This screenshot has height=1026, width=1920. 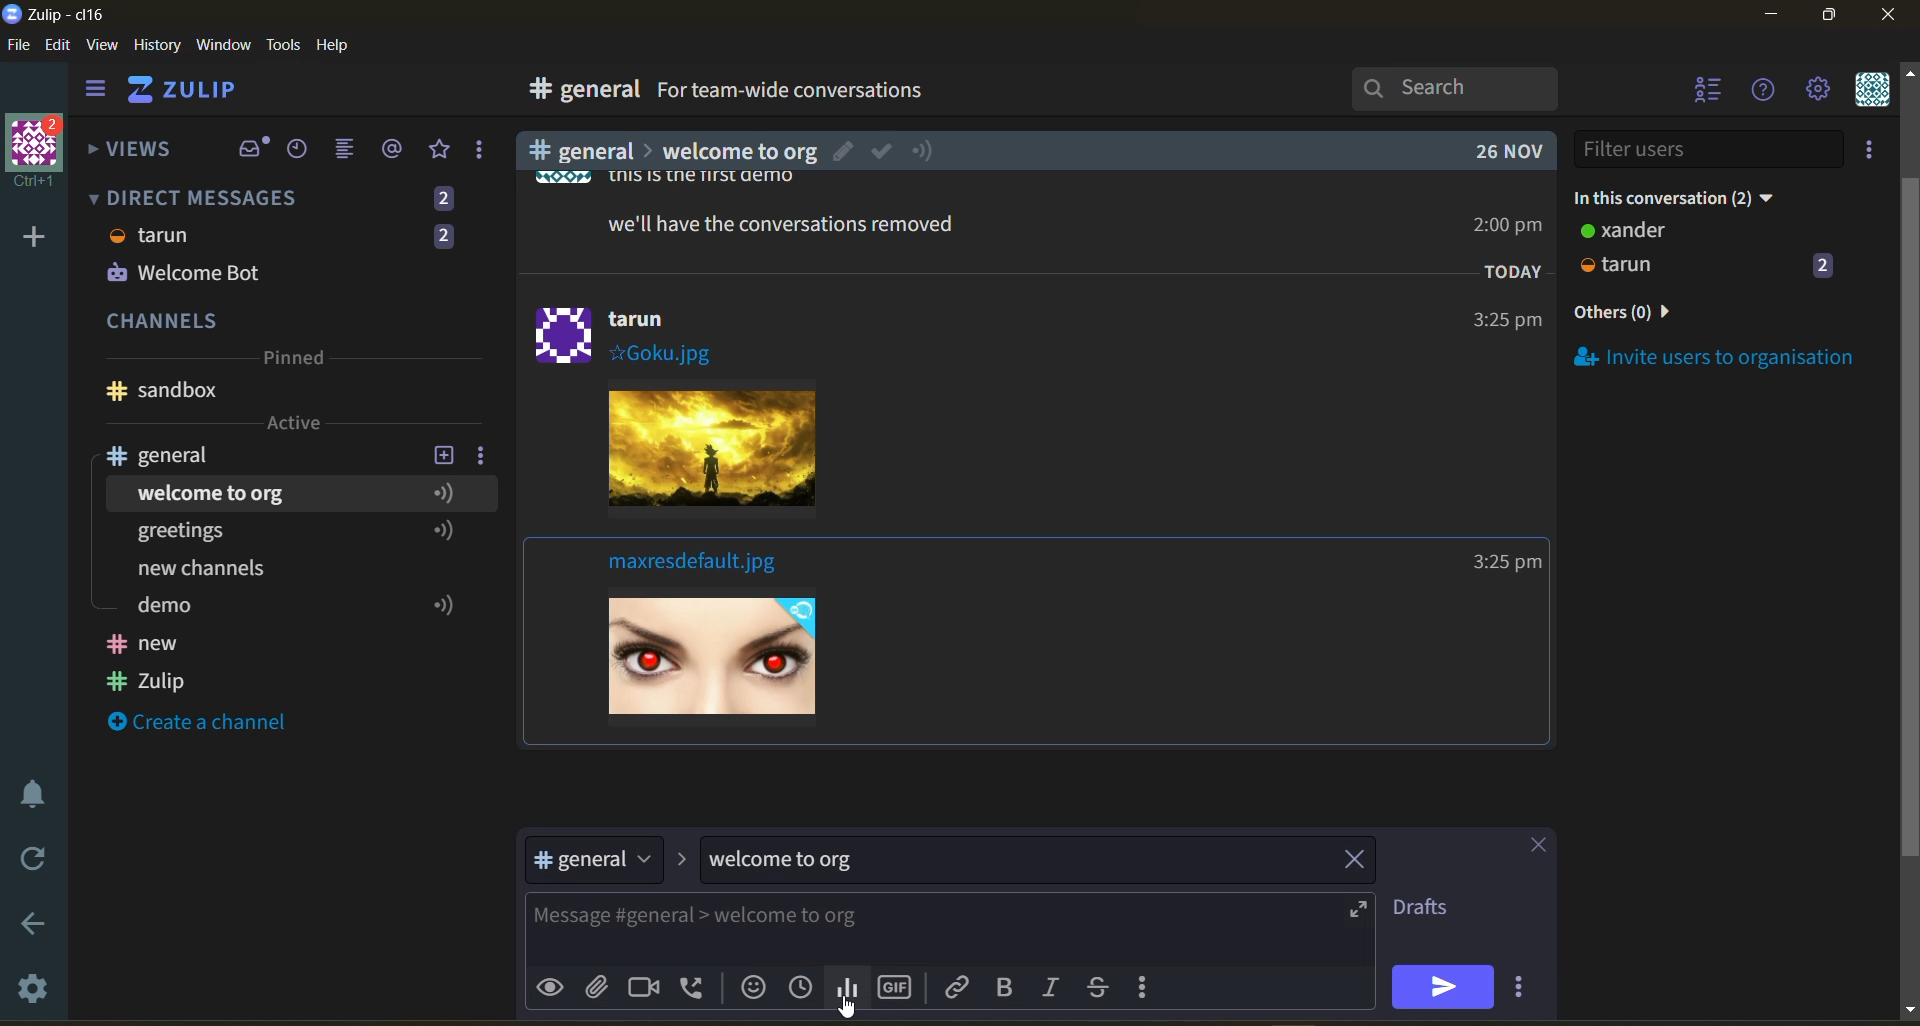 What do you see at coordinates (1443, 986) in the screenshot?
I see `send` at bounding box center [1443, 986].